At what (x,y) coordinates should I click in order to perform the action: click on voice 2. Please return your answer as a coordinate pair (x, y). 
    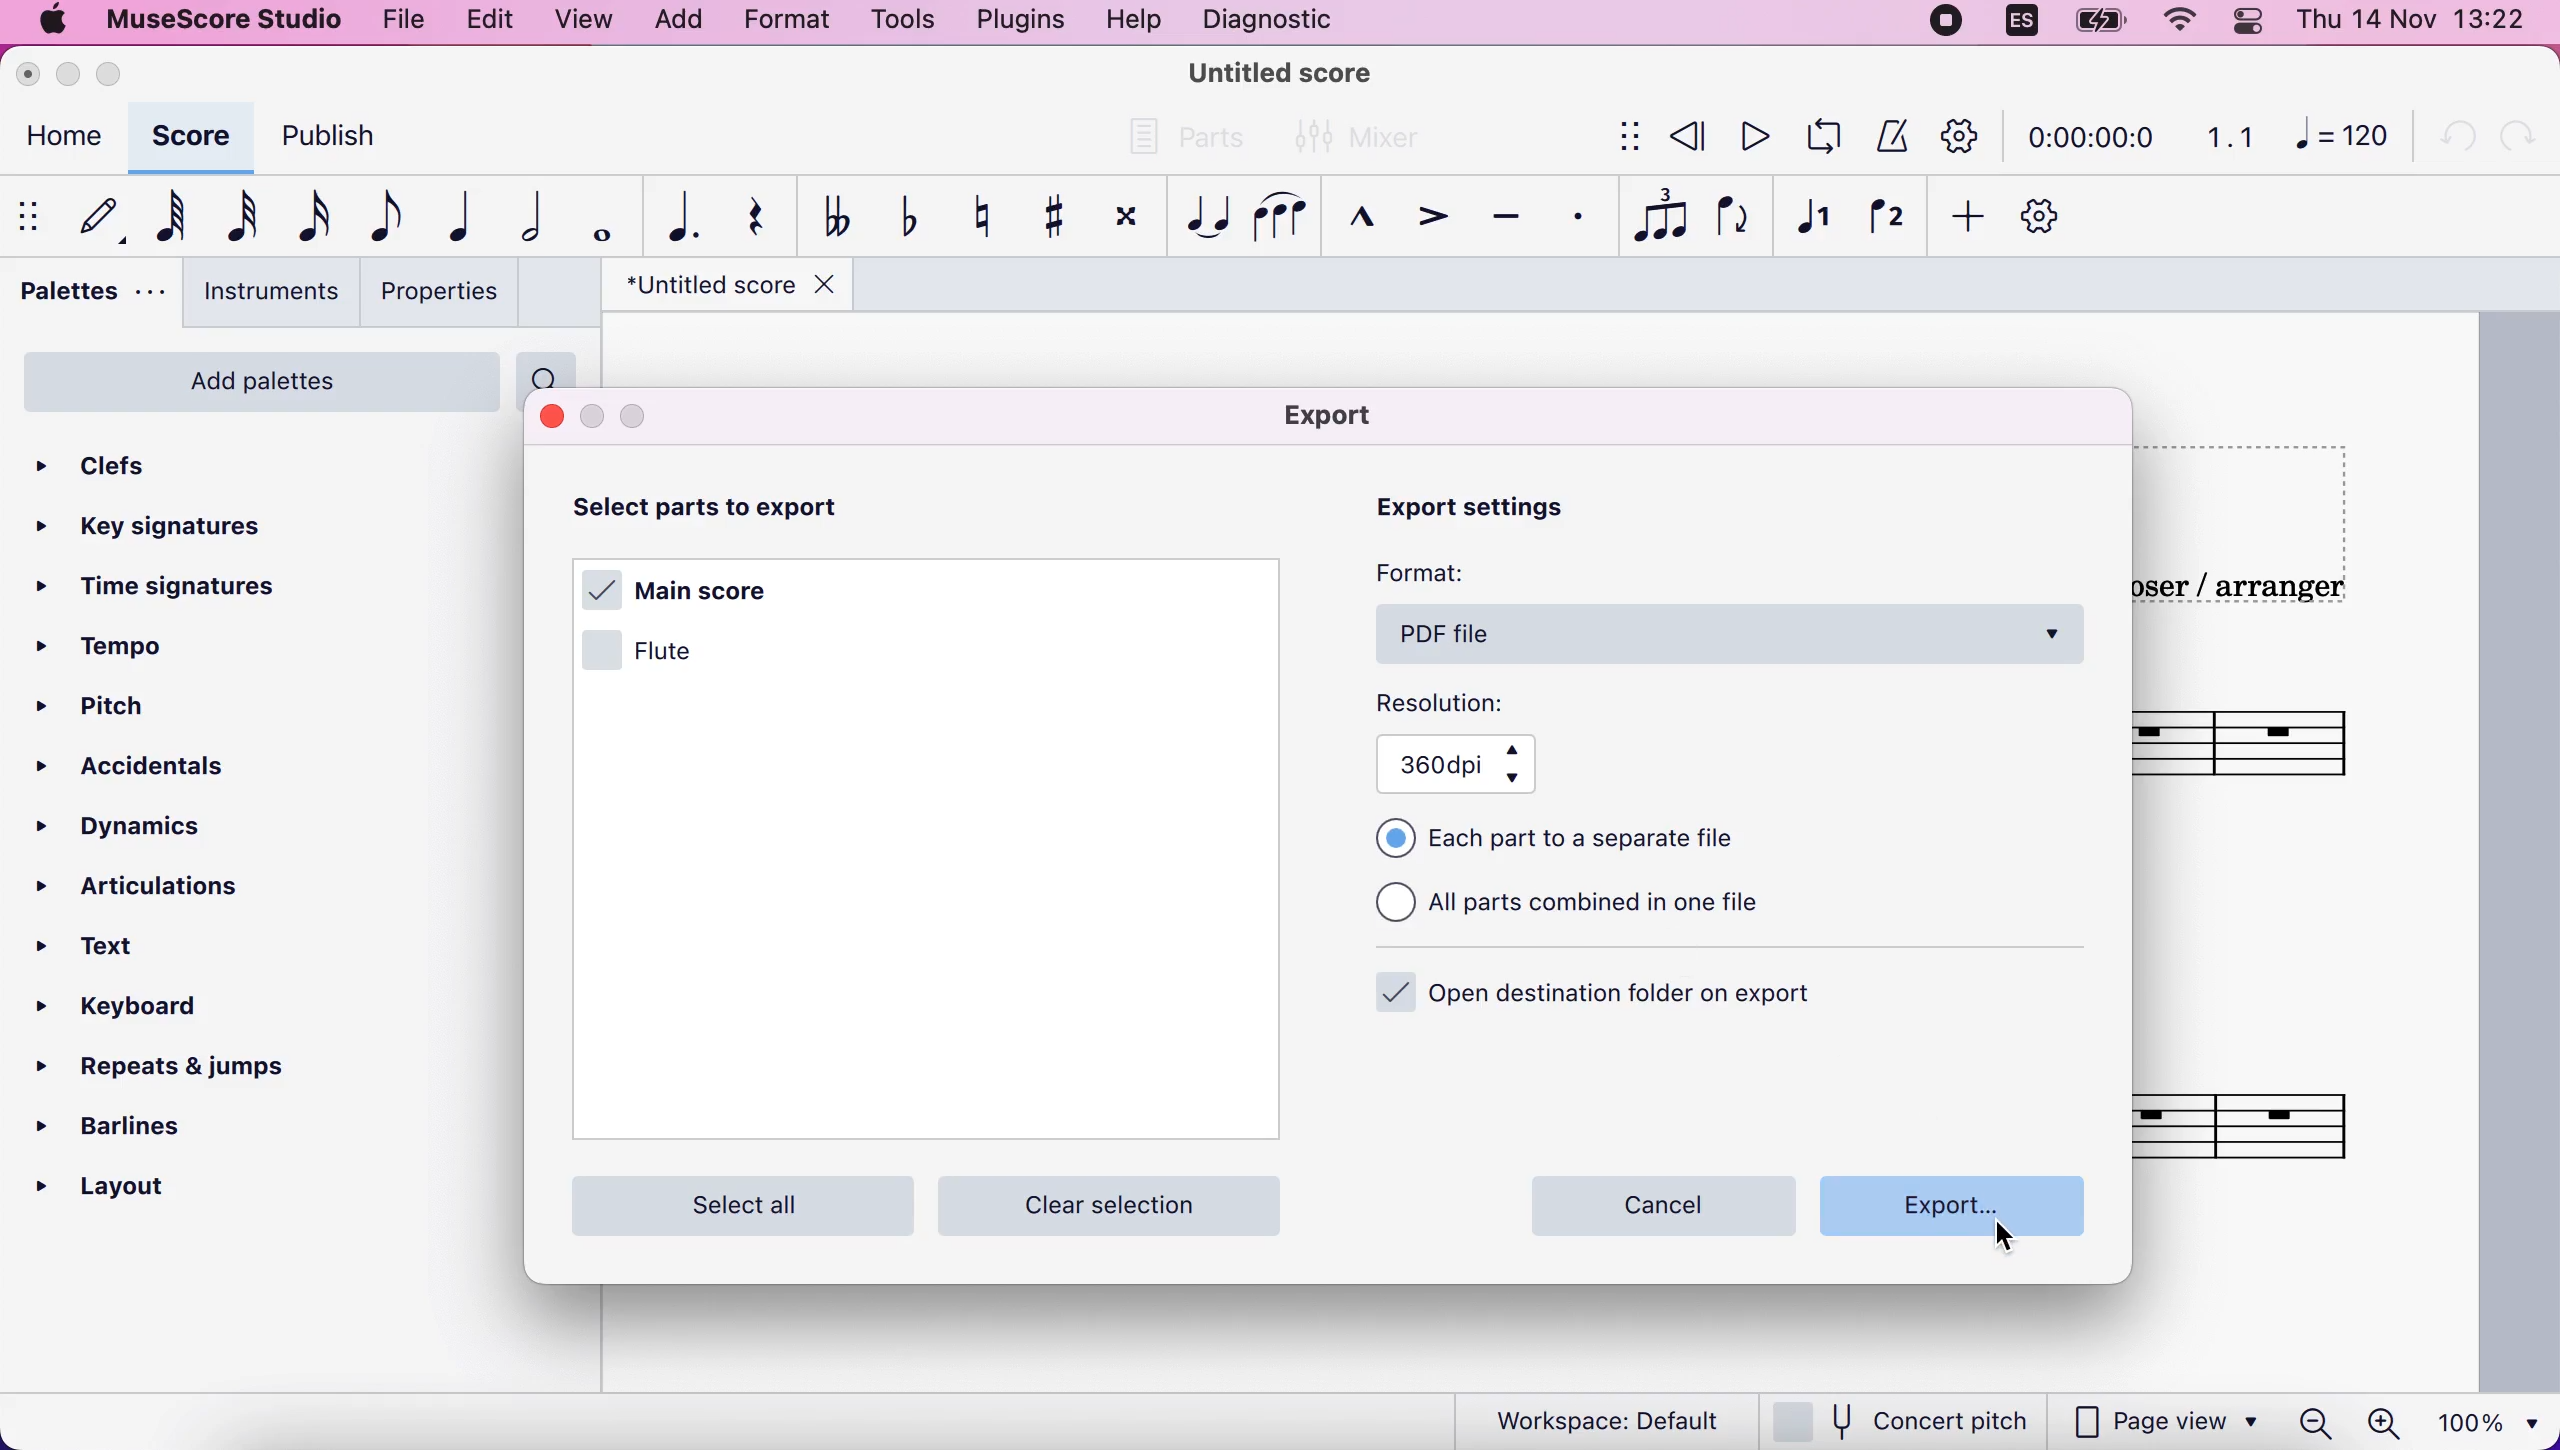
    Looking at the image, I should click on (1883, 219).